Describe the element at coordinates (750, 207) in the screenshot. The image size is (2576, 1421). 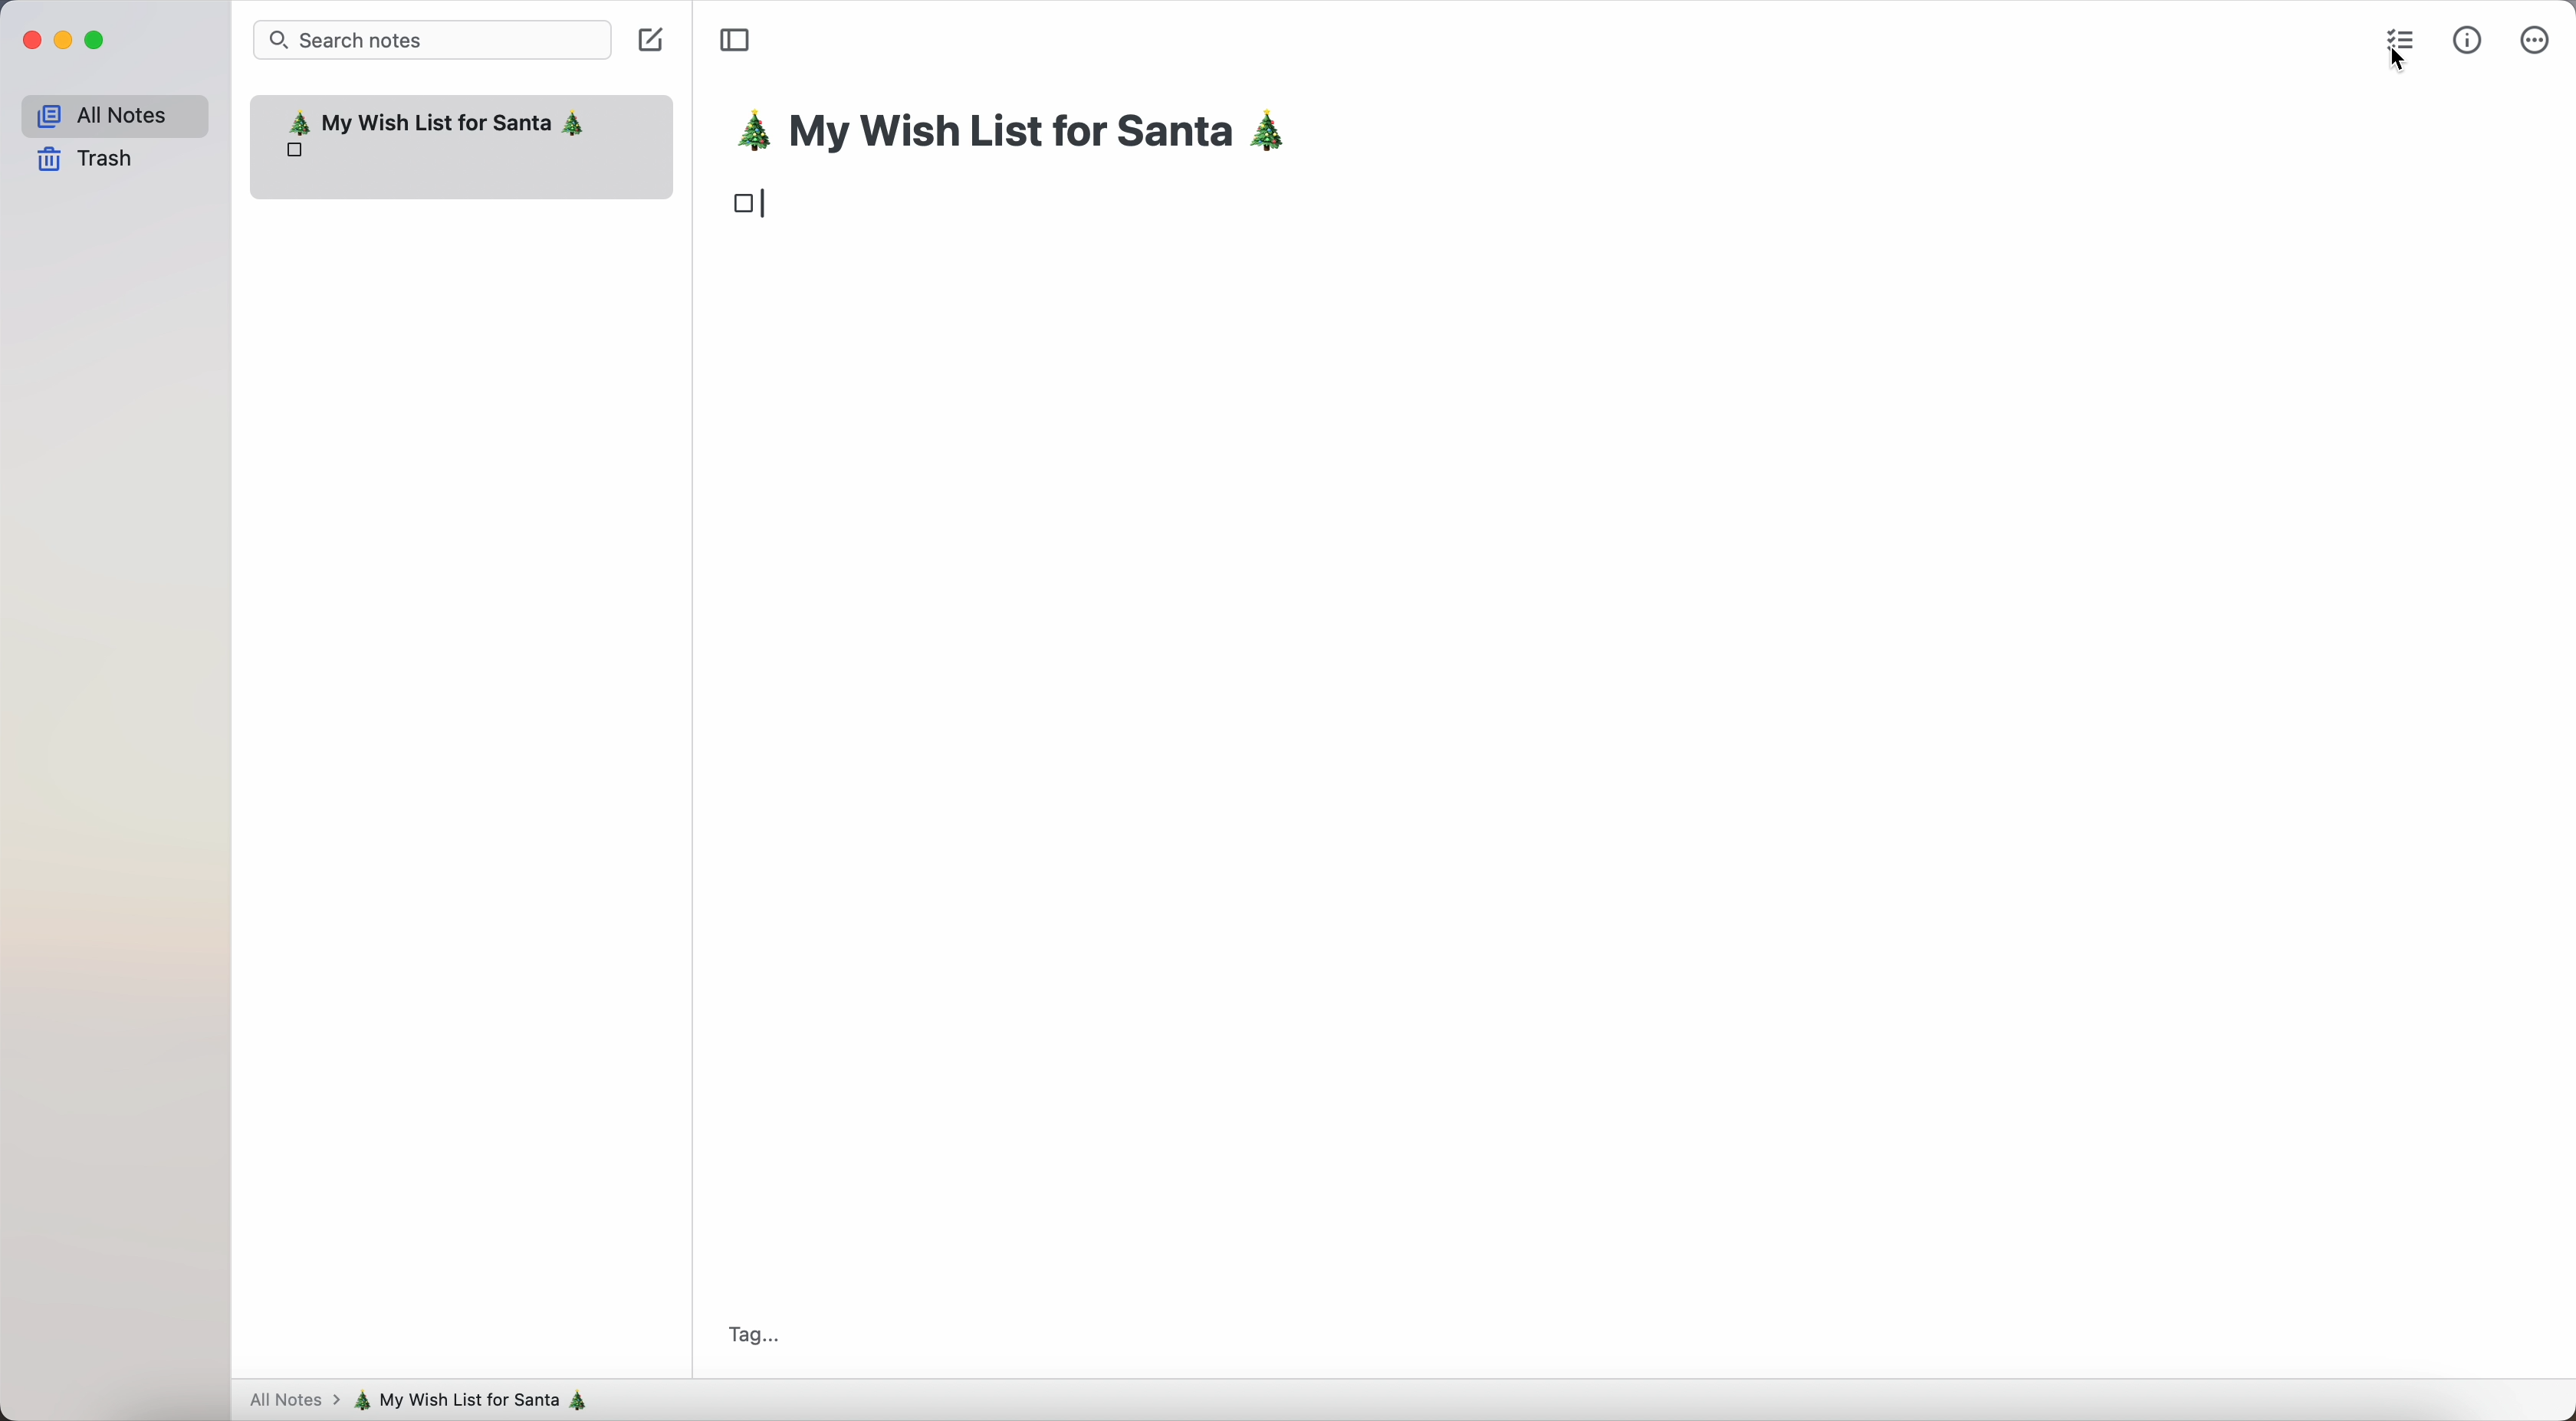
I see `checkbox` at that location.